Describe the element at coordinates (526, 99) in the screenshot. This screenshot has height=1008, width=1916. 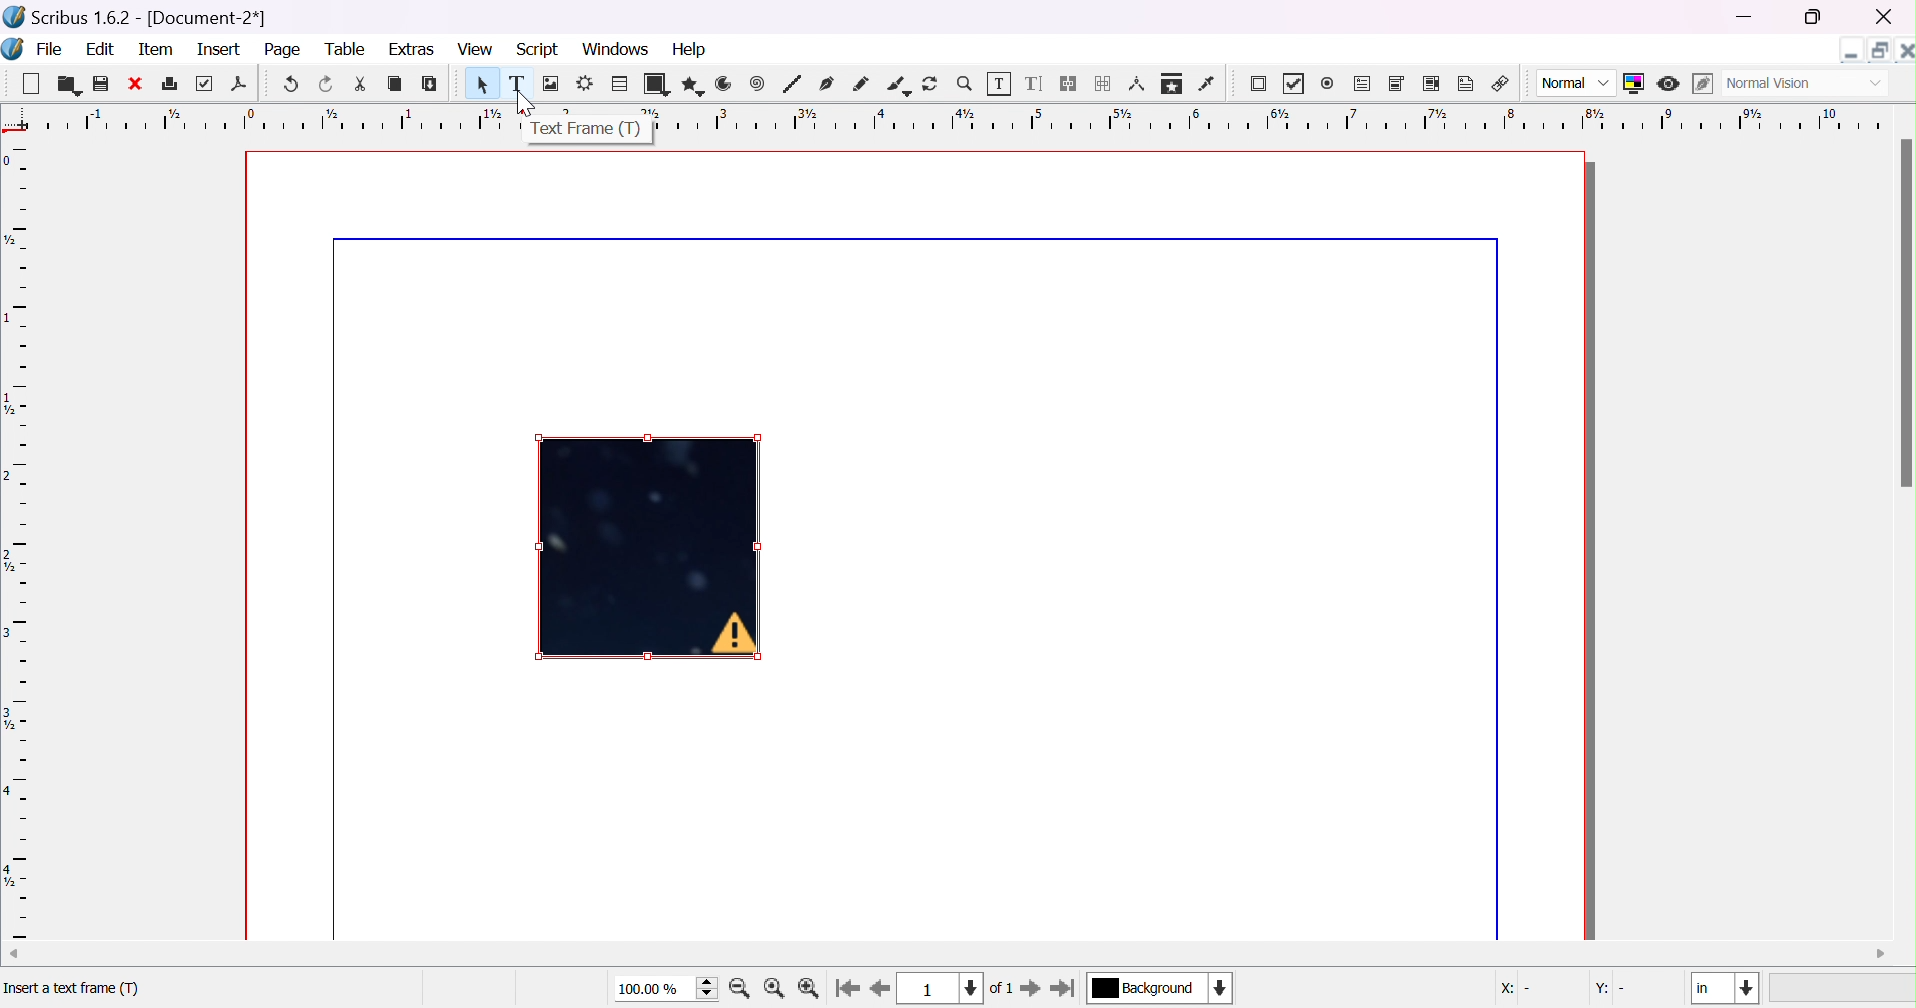
I see `cursor` at that location.